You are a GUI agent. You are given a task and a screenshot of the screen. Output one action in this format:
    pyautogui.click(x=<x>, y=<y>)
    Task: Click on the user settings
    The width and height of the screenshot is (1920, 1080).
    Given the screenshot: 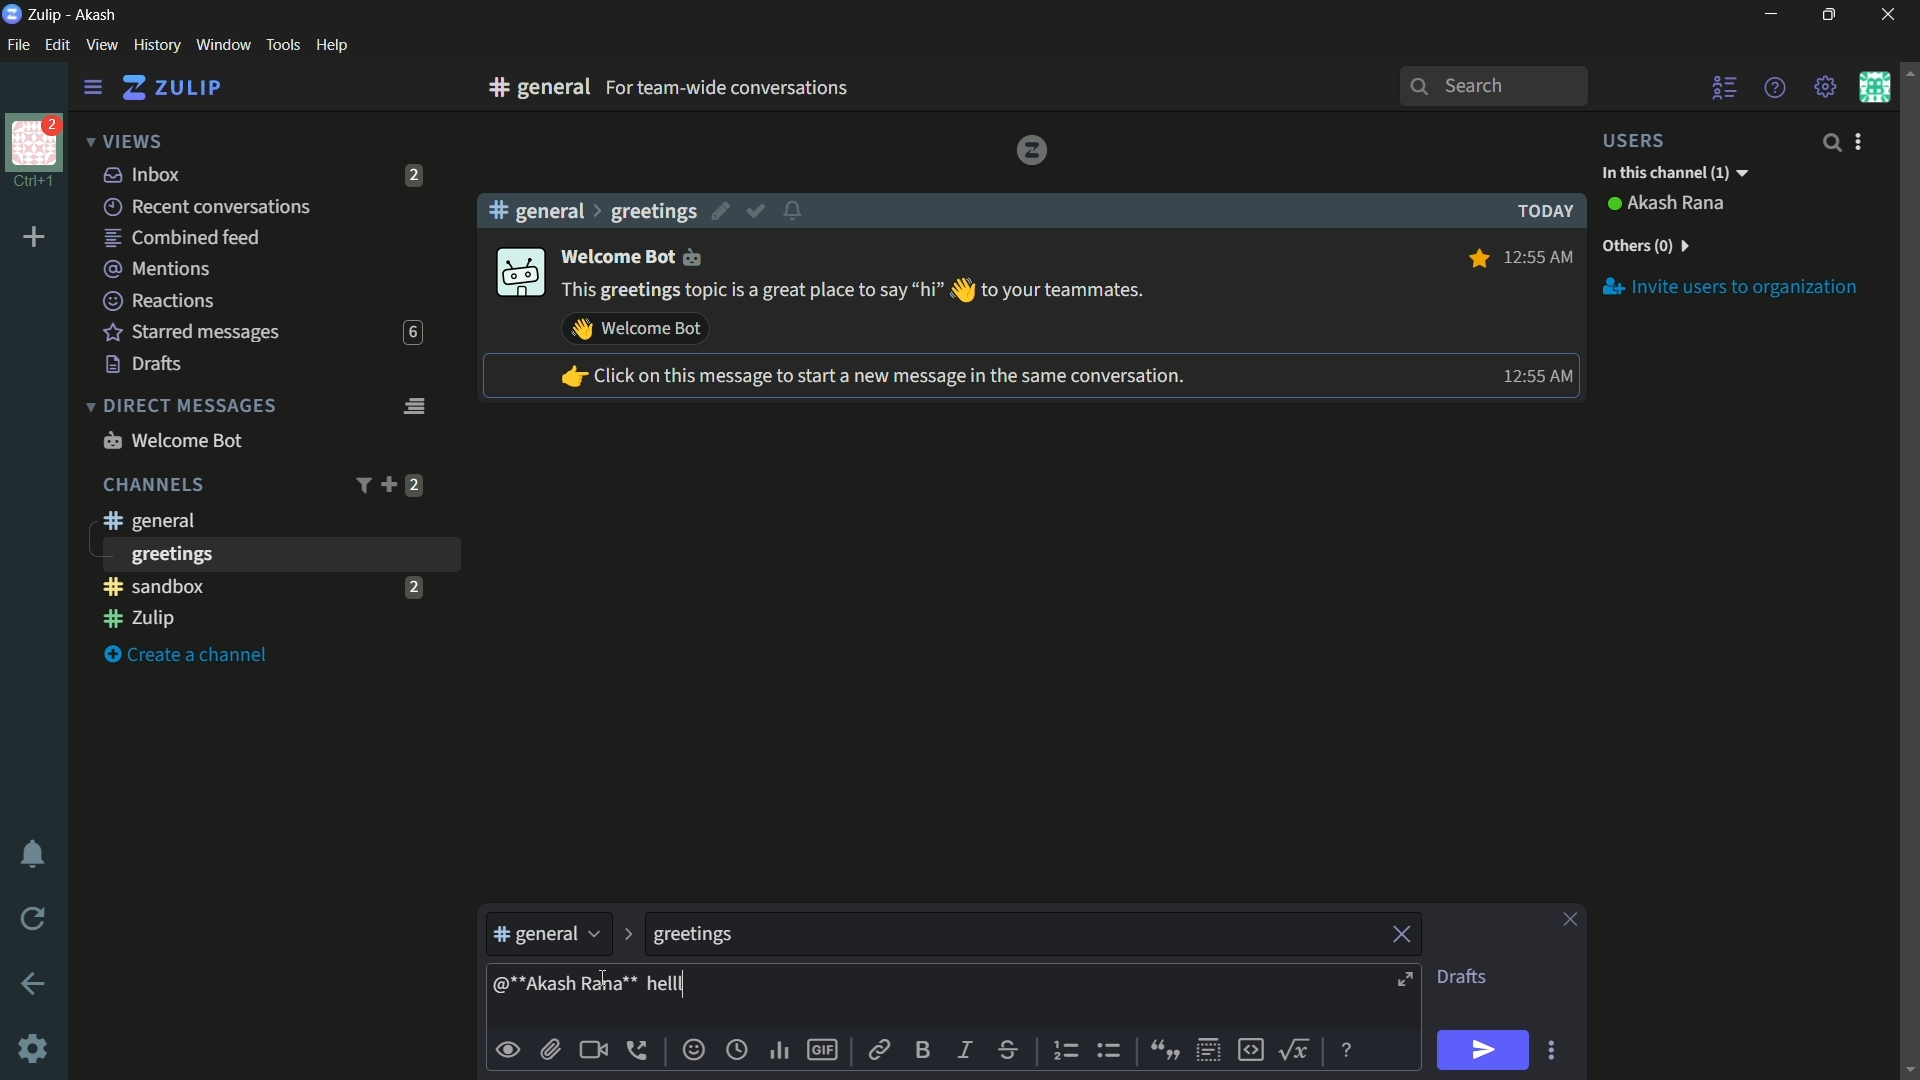 What is the action you would take?
    pyautogui.click(x=1862, y=141)
    